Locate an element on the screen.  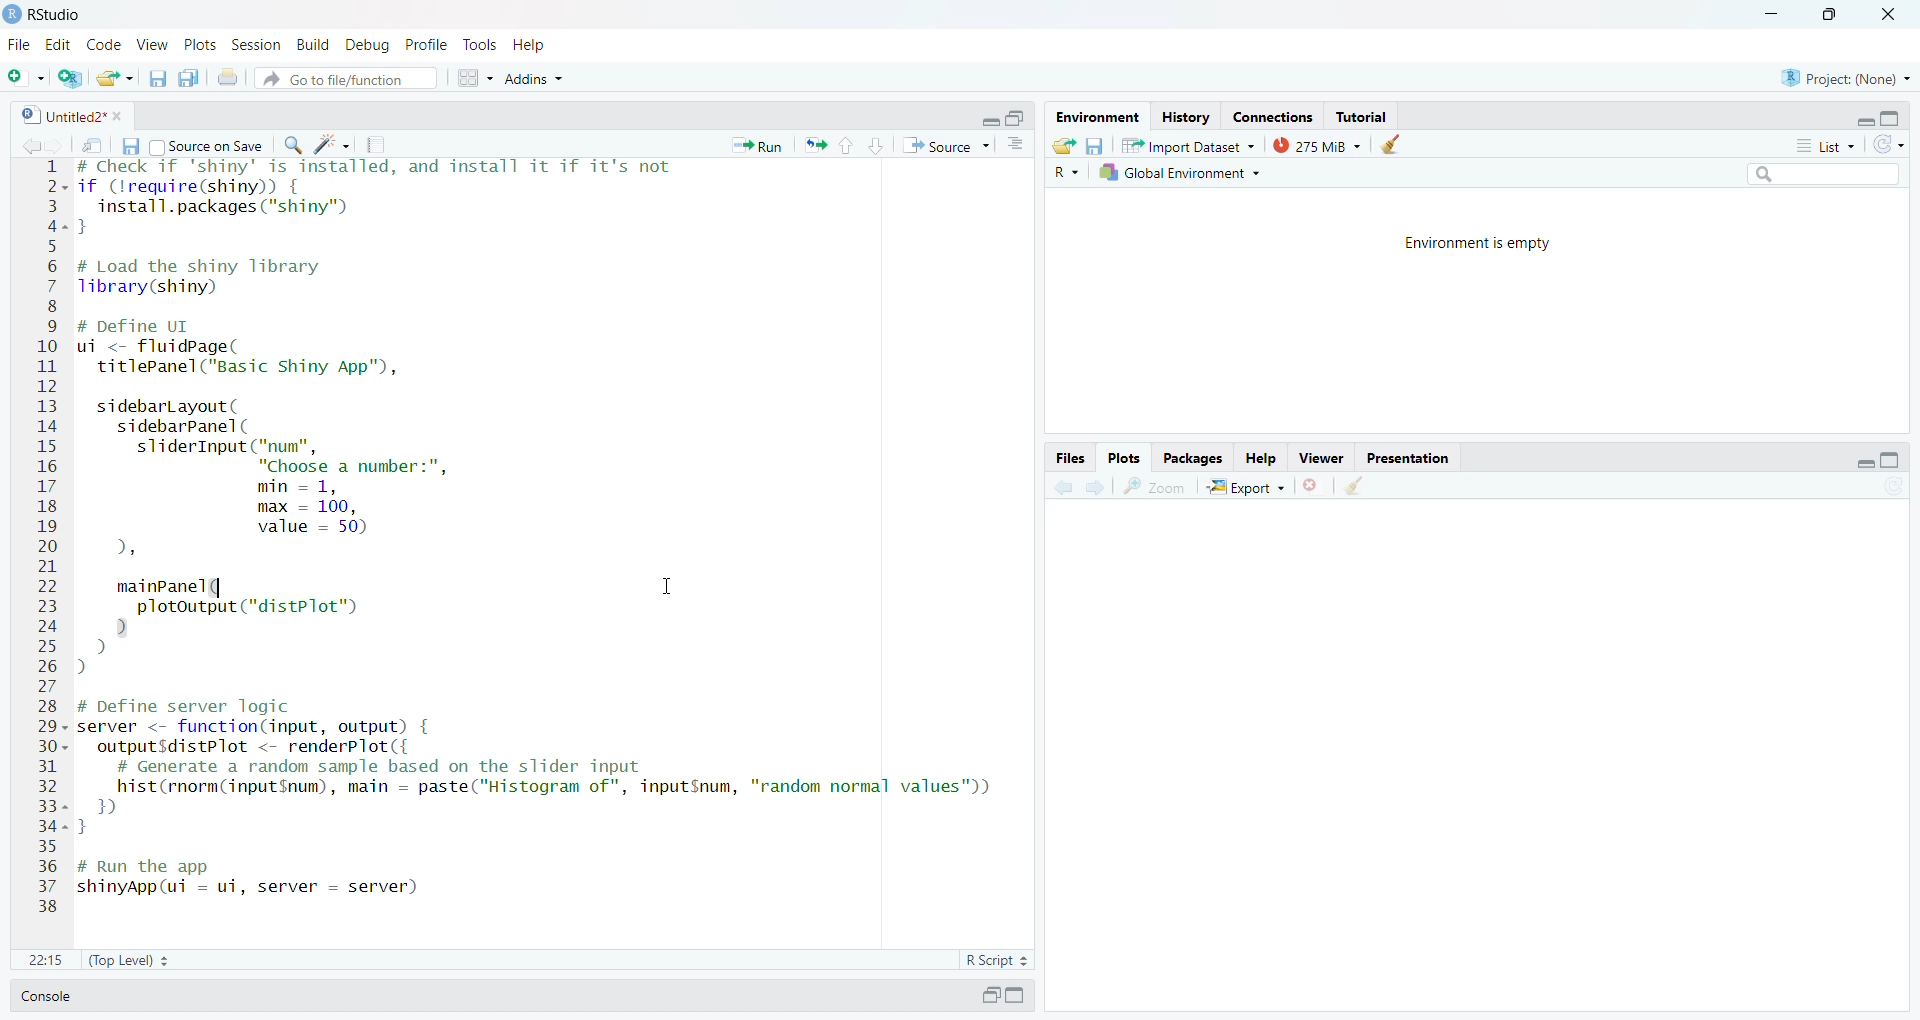
R is located at coordinates (1066, 173).